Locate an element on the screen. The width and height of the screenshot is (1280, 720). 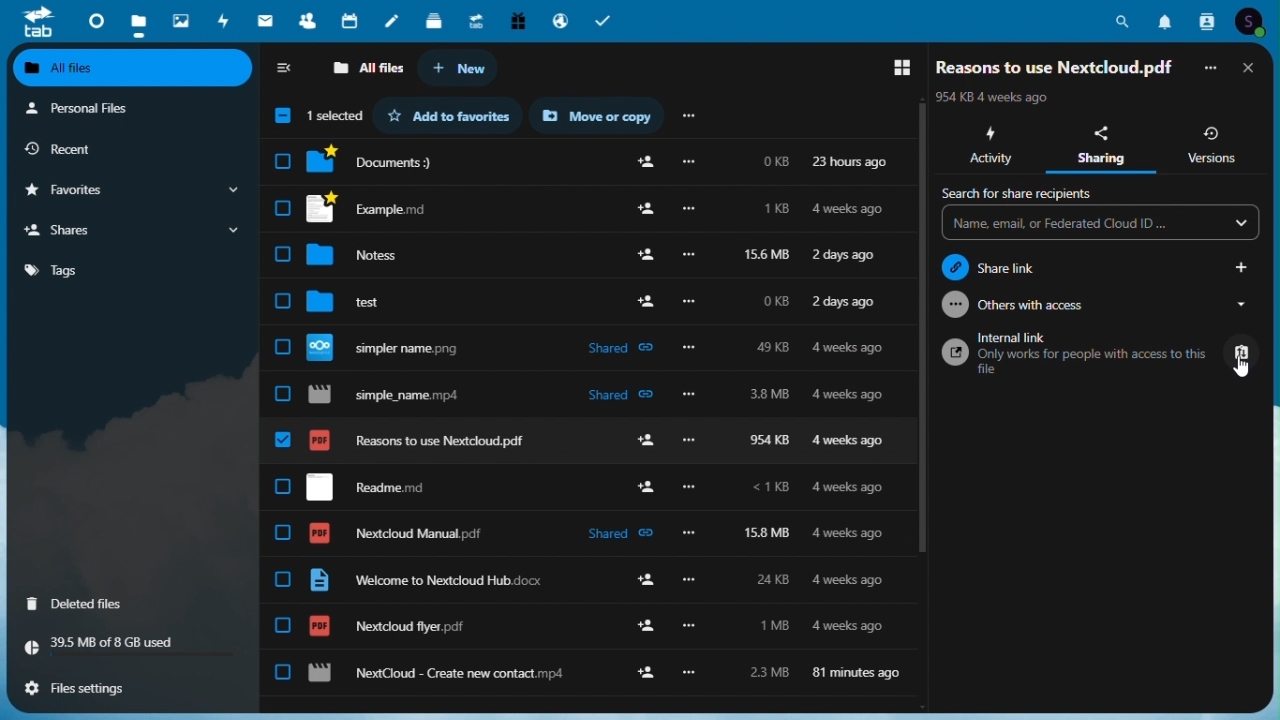
storage is located at coordinates (131, 646).